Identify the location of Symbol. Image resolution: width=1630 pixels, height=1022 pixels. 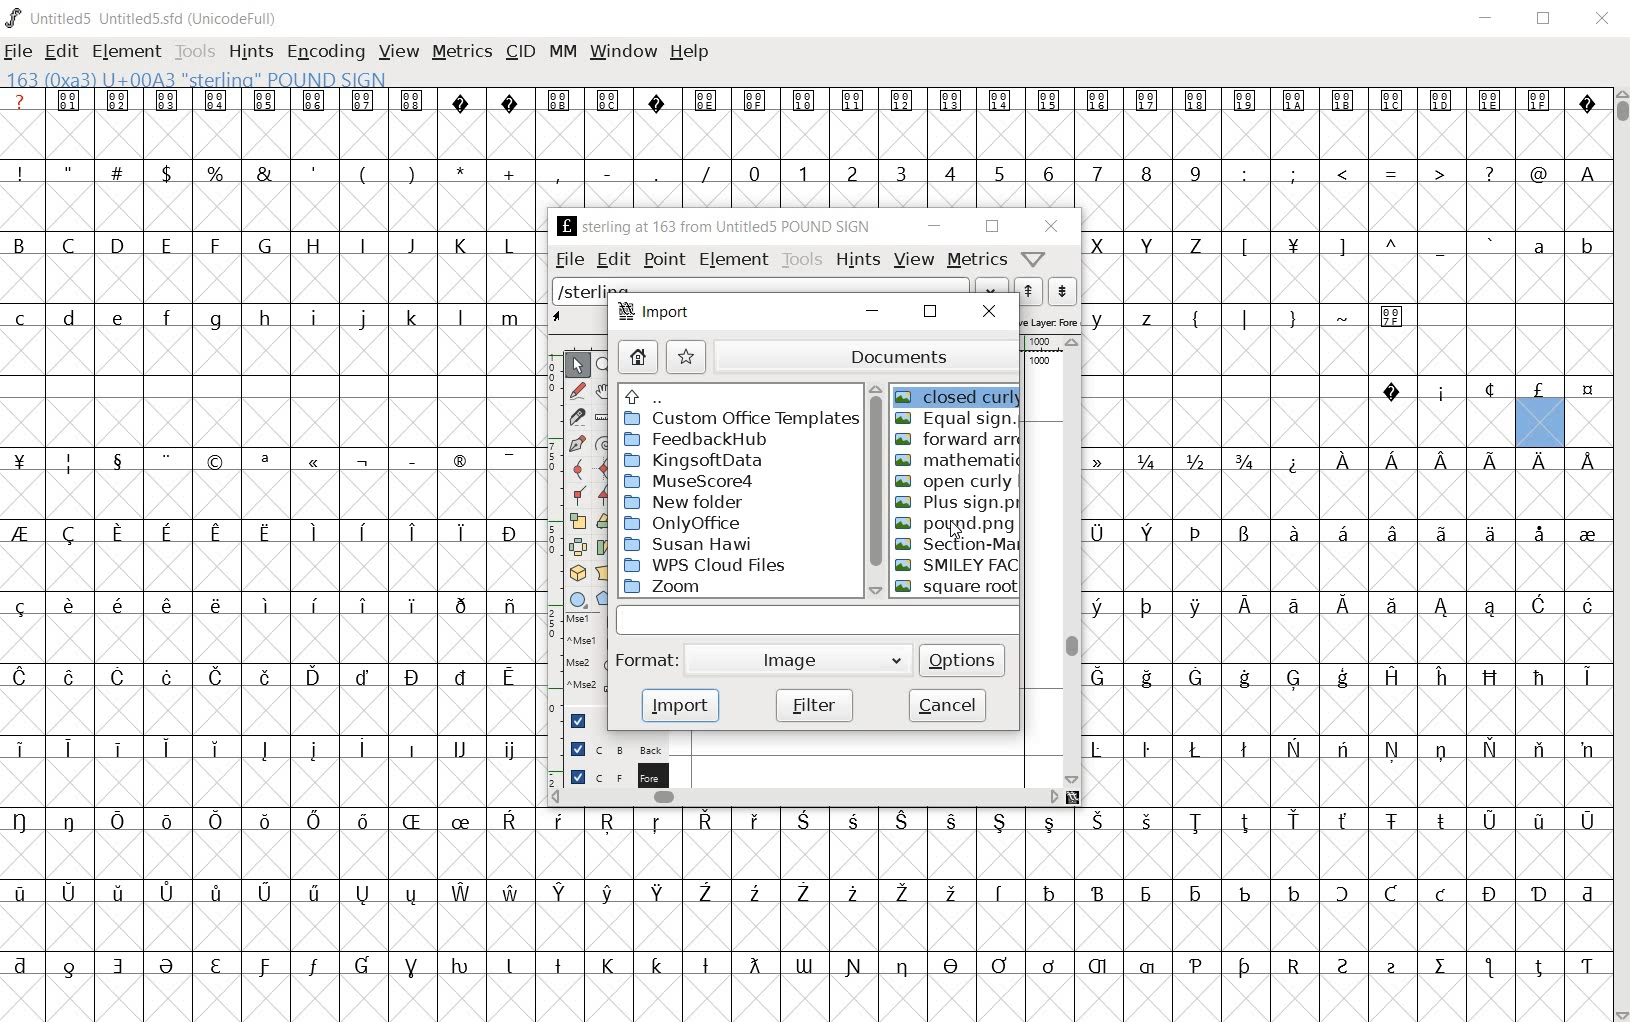
(1147, 821).